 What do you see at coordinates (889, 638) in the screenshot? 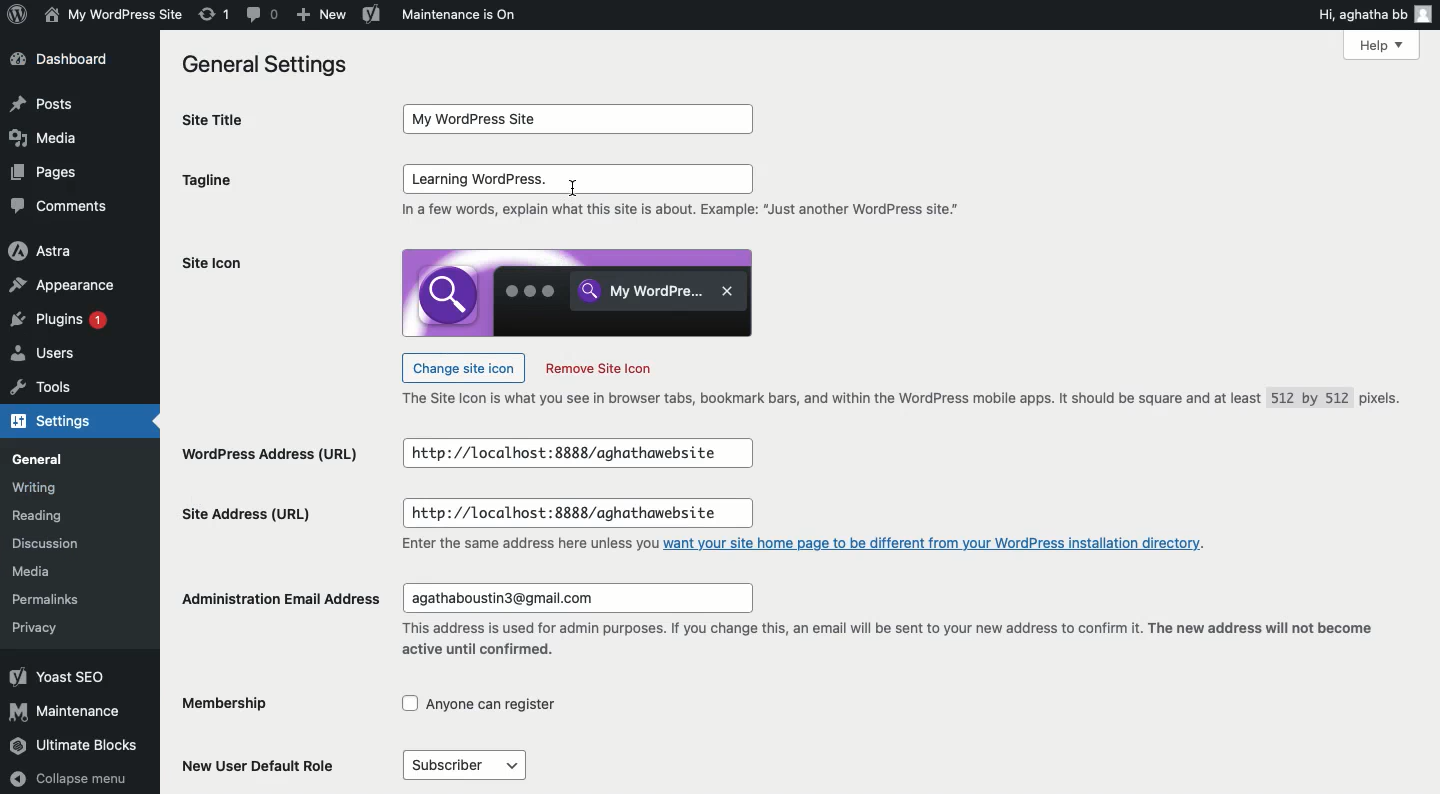
I see `text` at bounding box center [889, 638].